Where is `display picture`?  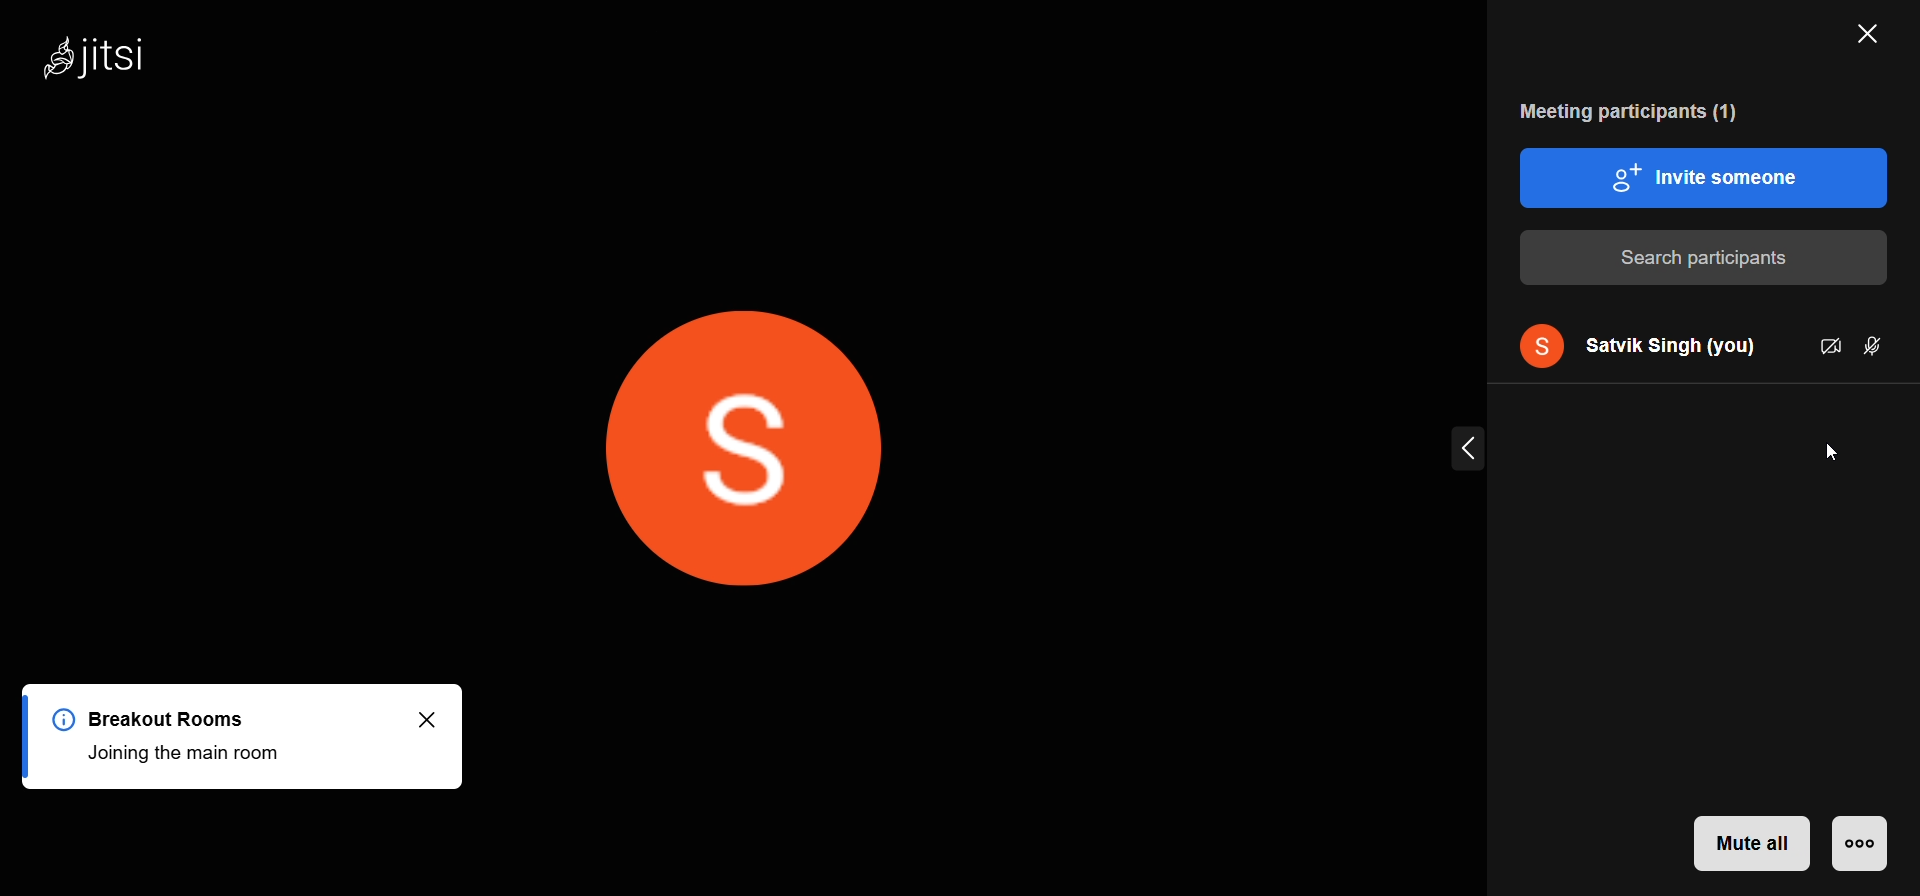
display picture is located at coordinates (1536, 344).